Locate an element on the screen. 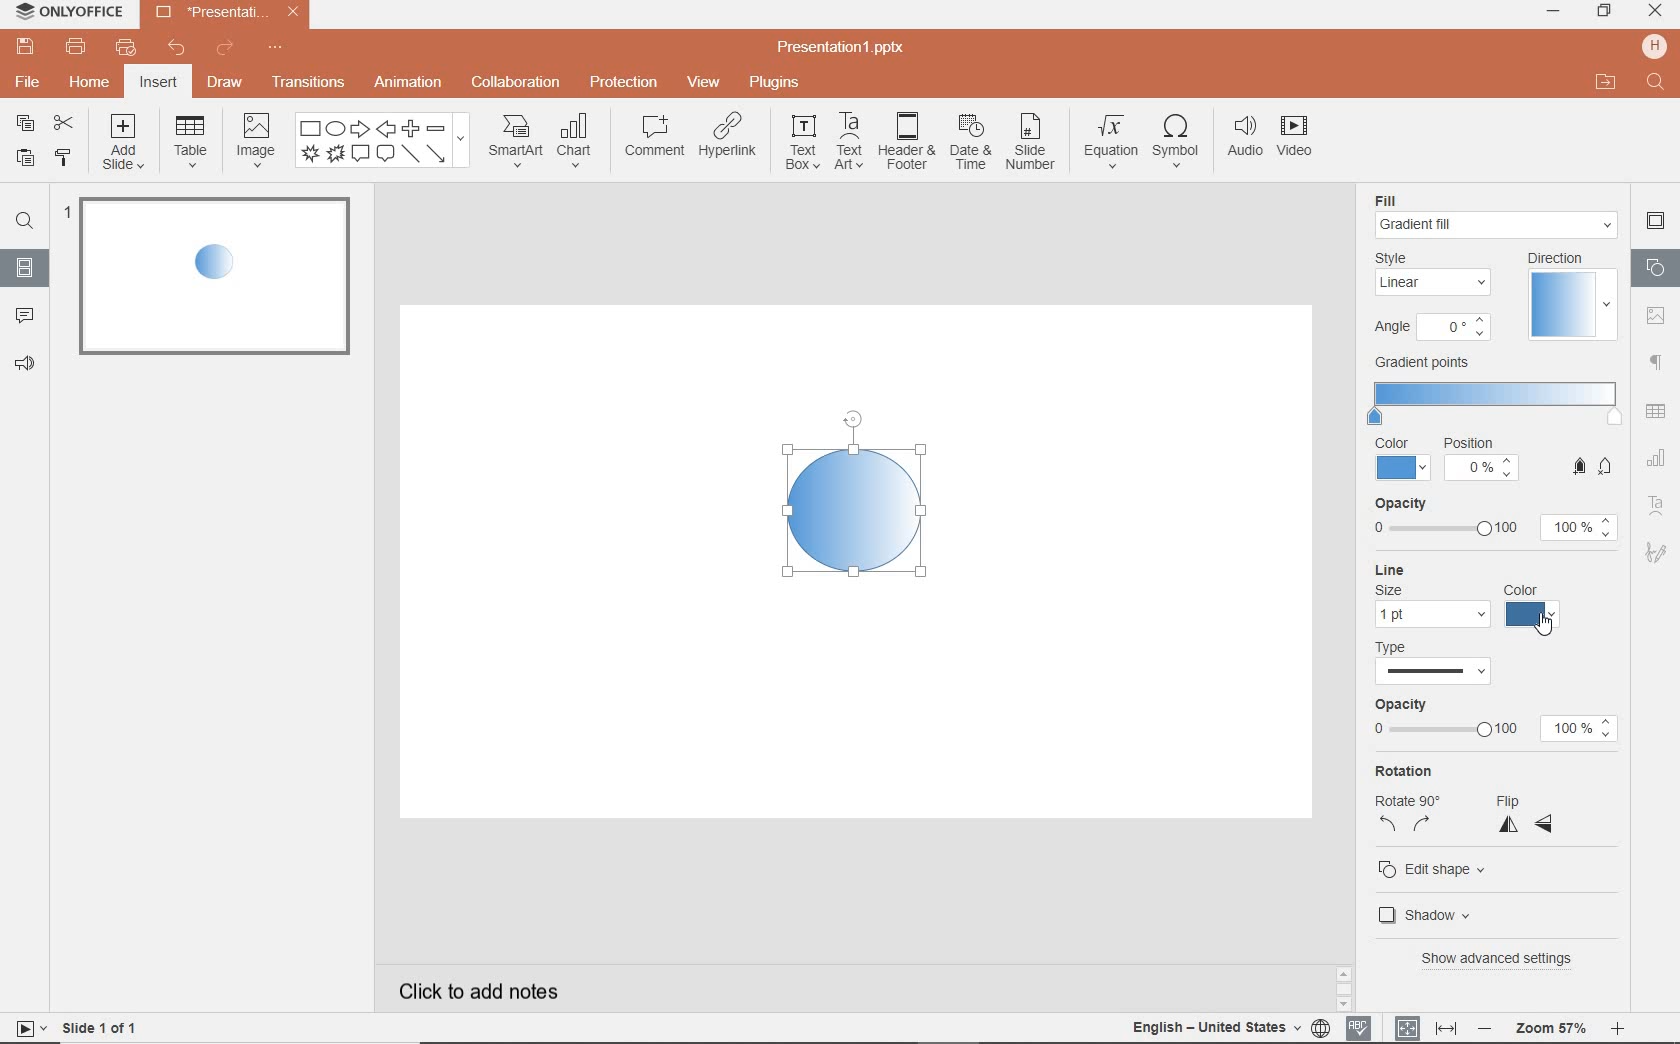  draw is located at coordinates (225, 86).